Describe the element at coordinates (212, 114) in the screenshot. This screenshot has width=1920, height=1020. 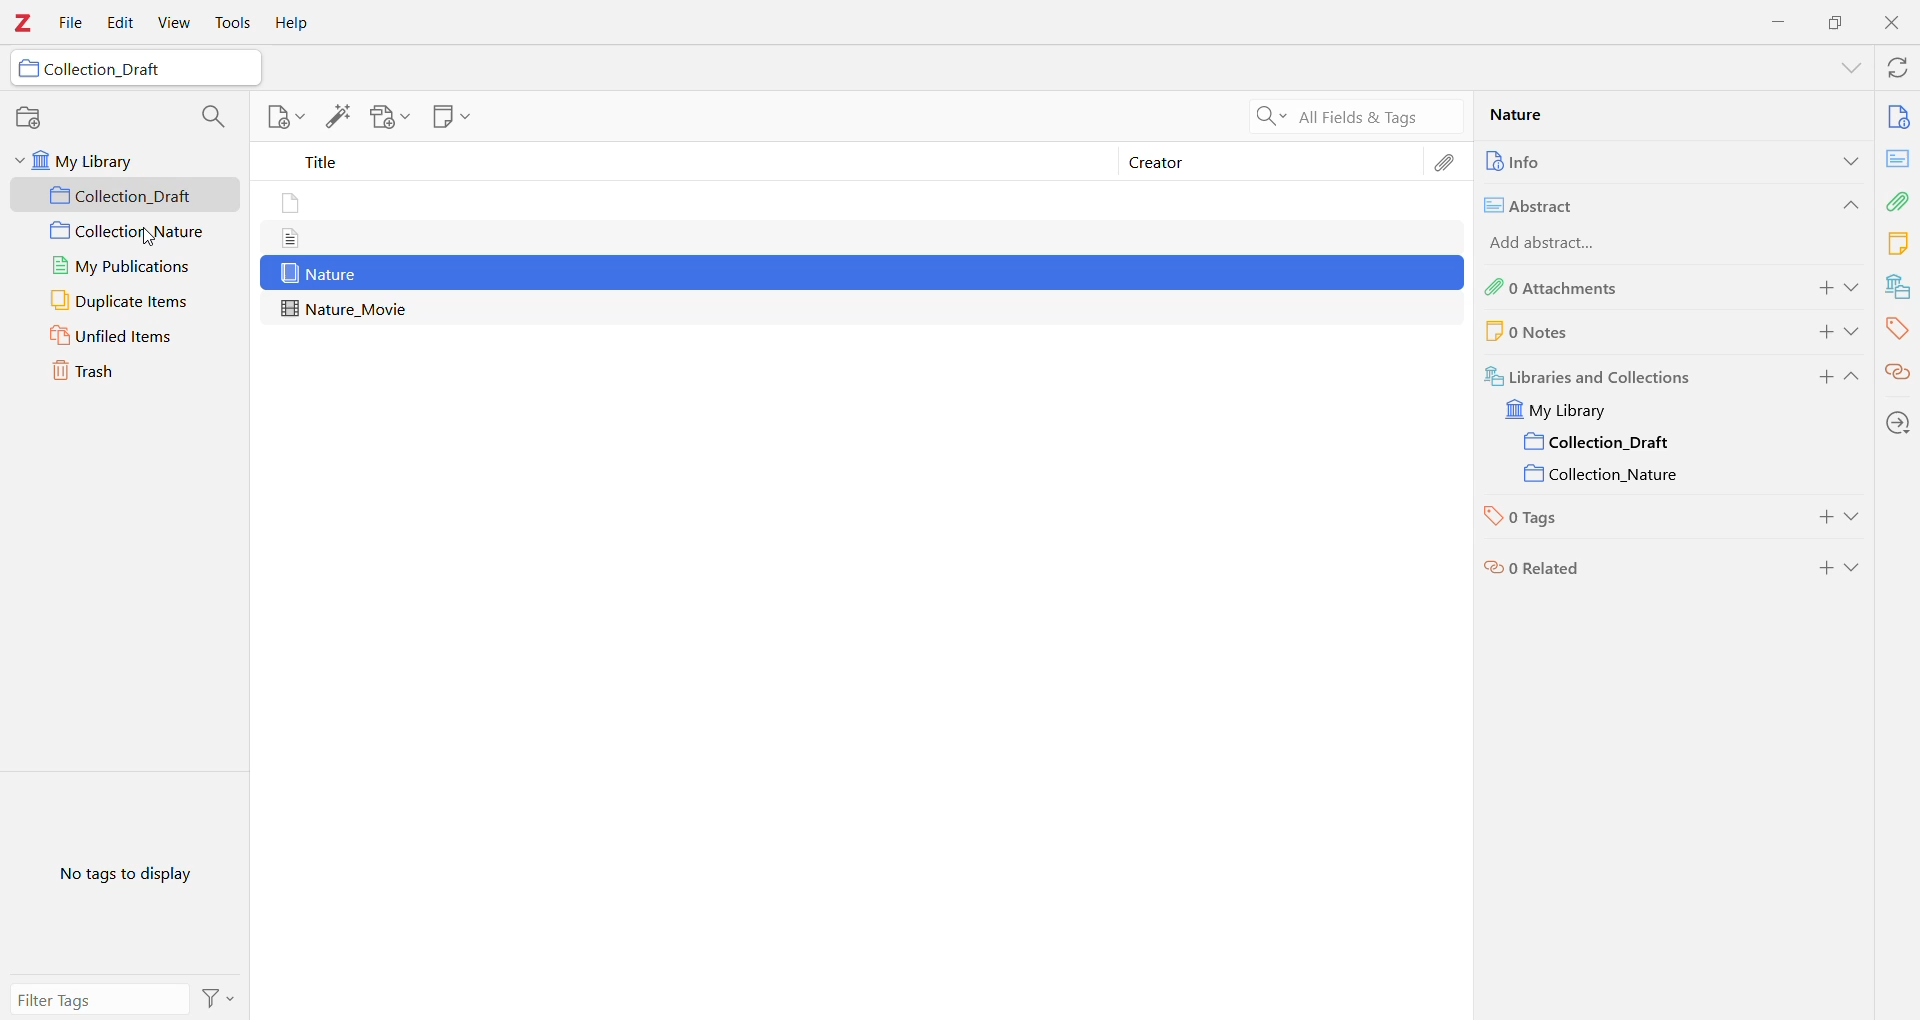
I see `Filter Collections` at that location.